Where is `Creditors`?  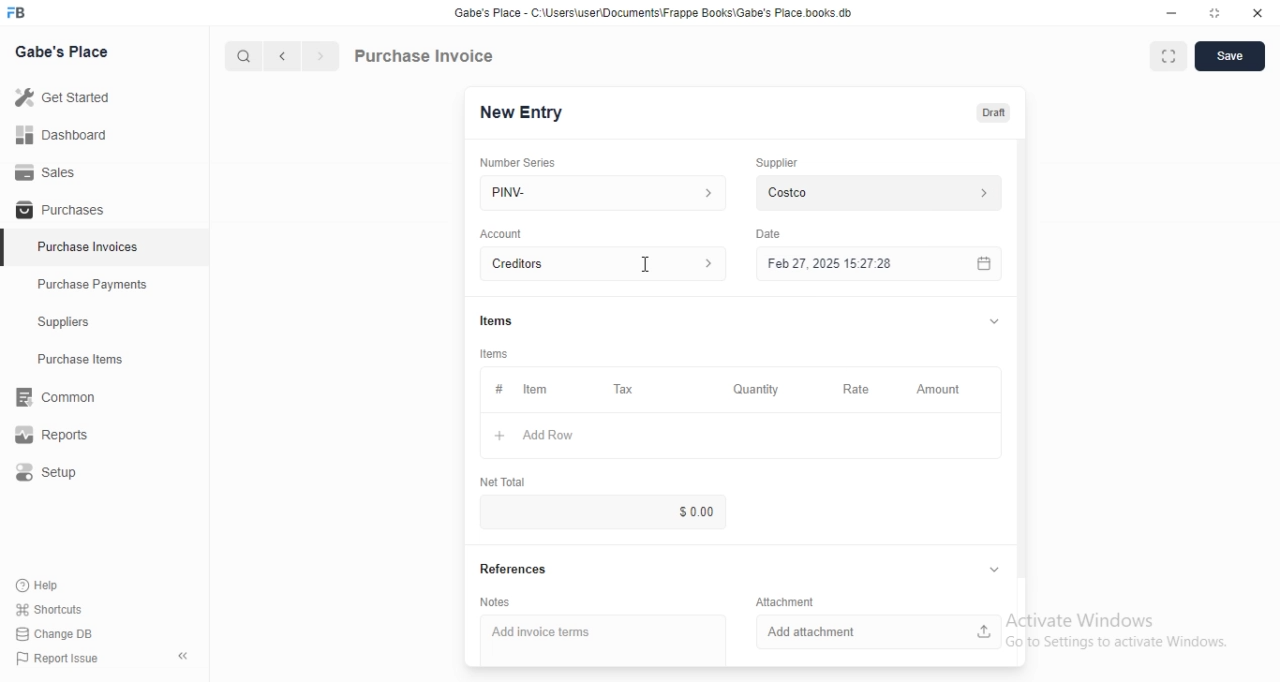
Creditors is located at coordinates (603, 263).